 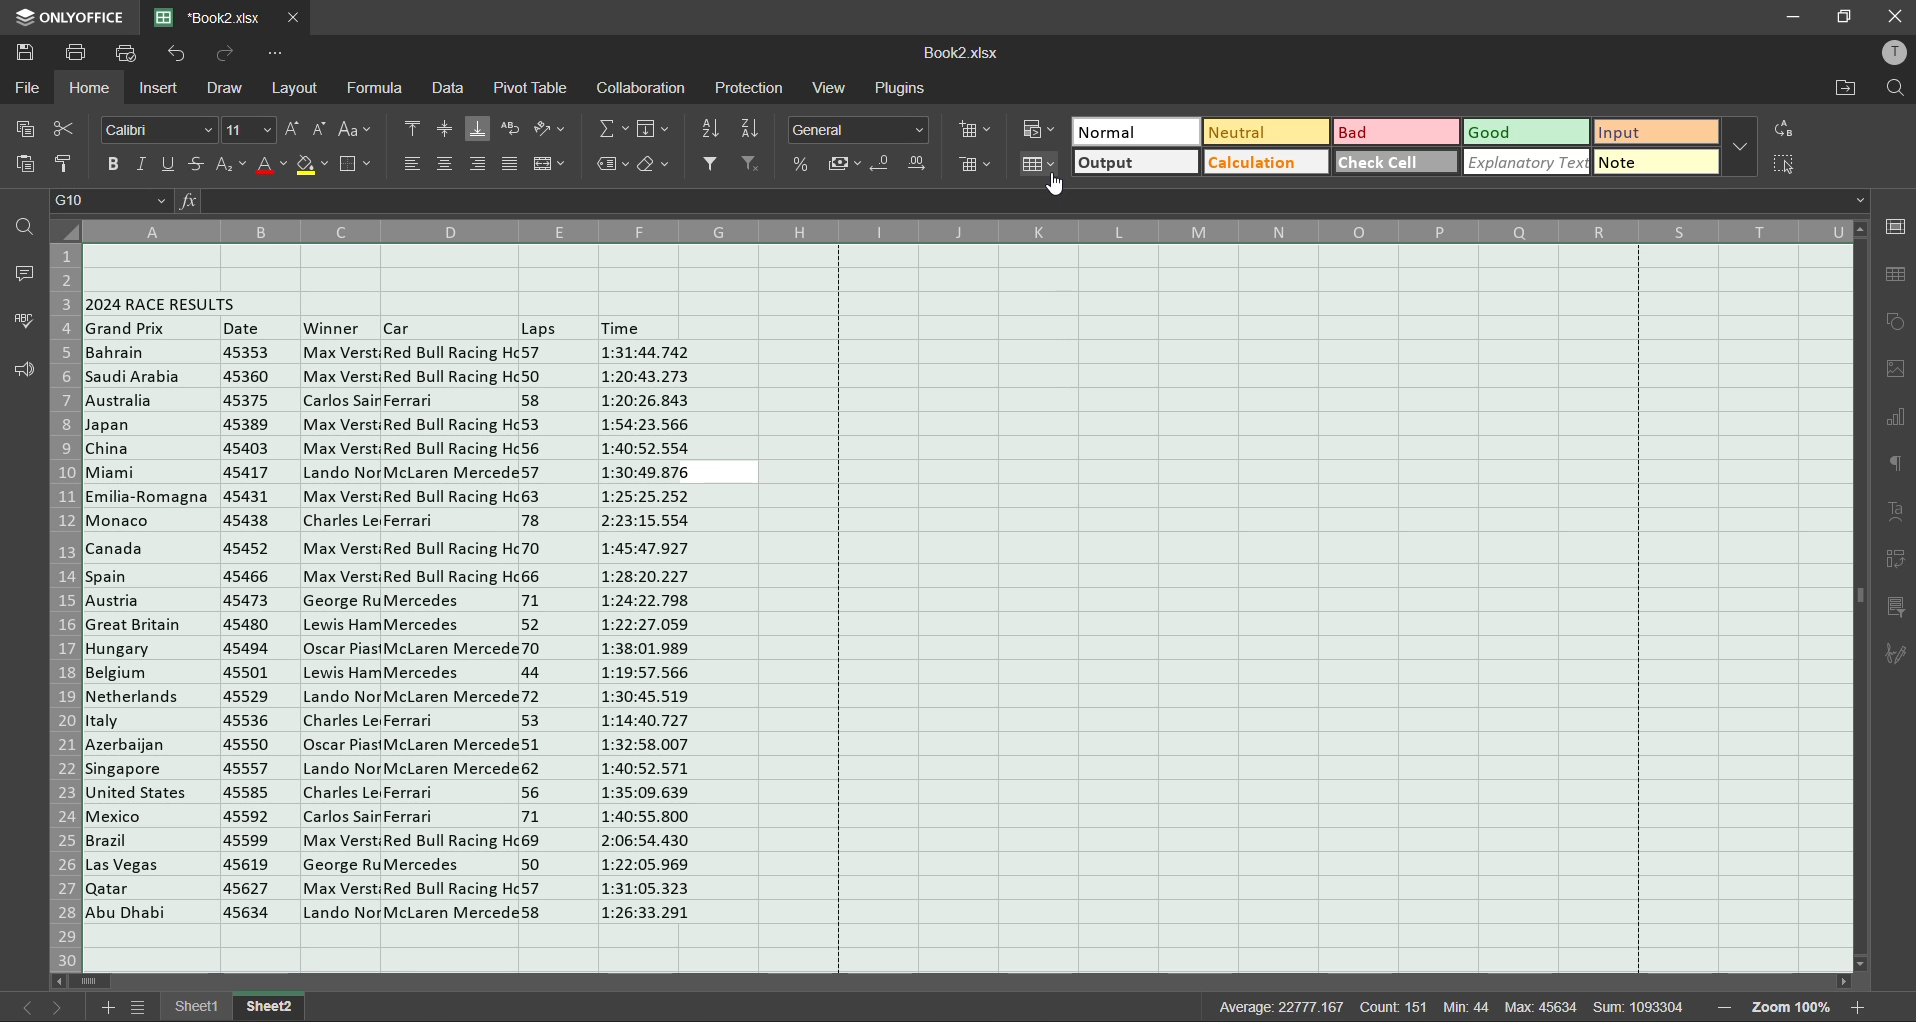 What do you see at coordinates (477, 131) in the screenshot?
I see `align bottom` at bounding box center [477, 131].